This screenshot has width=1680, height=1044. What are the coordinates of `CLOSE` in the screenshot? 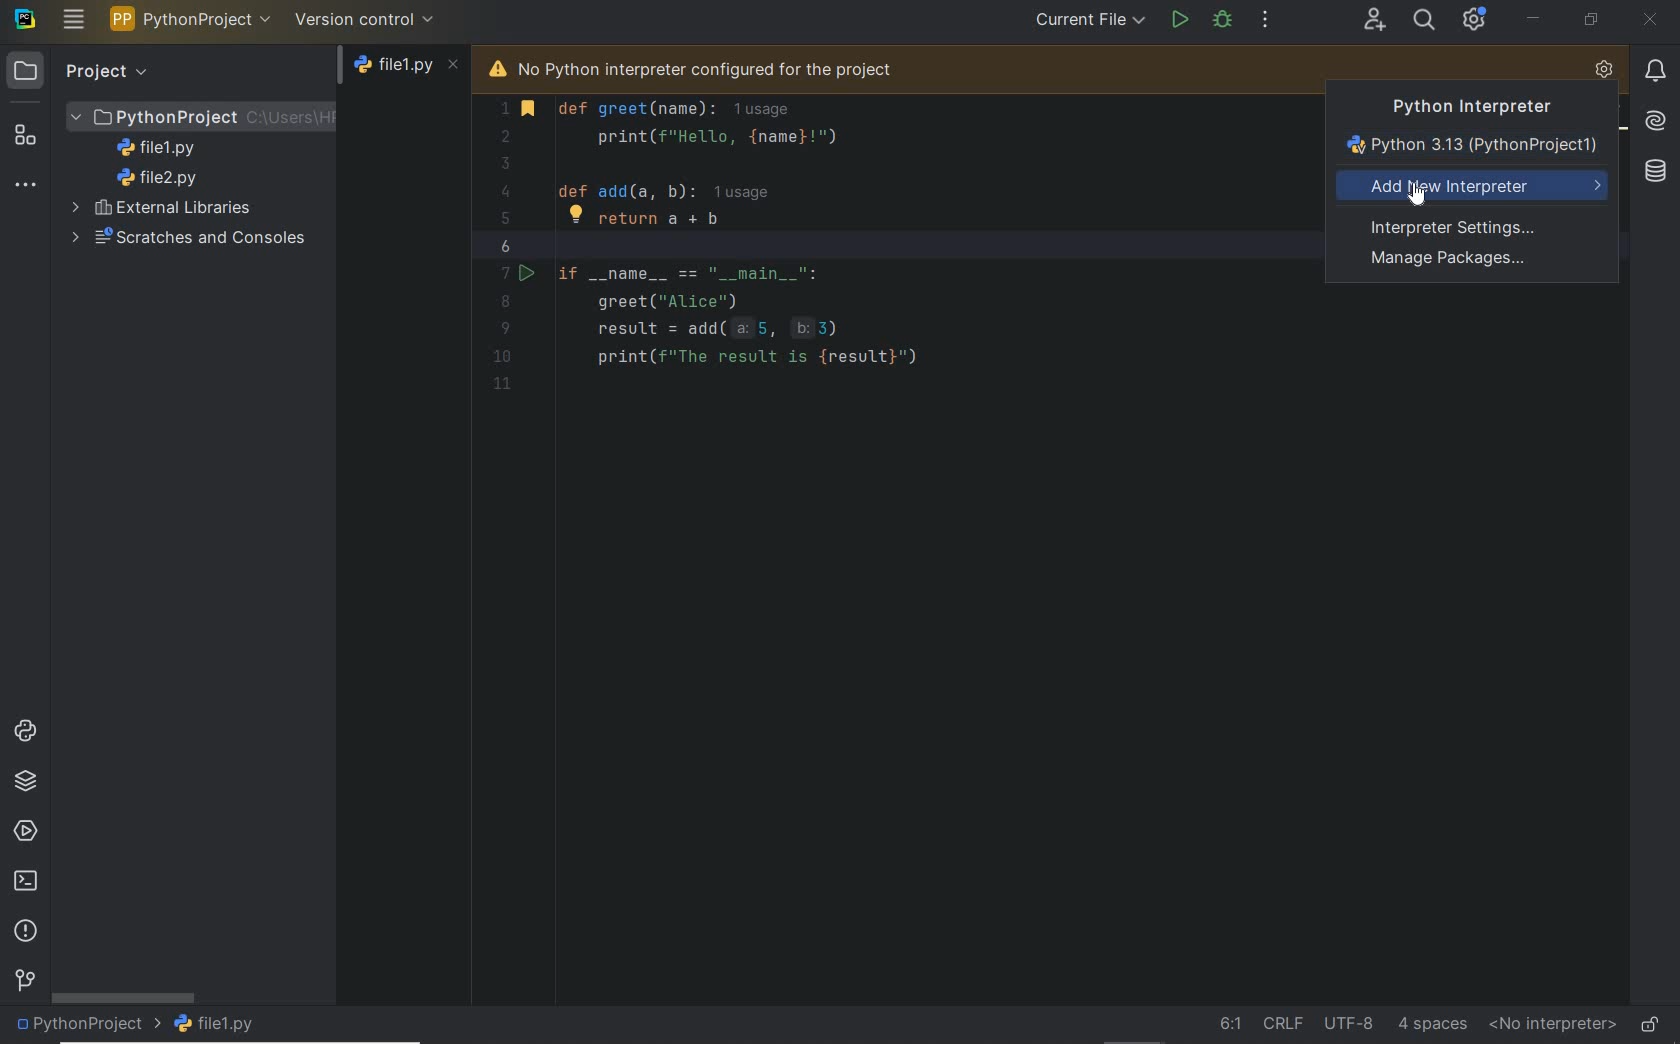 It's located at (1651, 22).